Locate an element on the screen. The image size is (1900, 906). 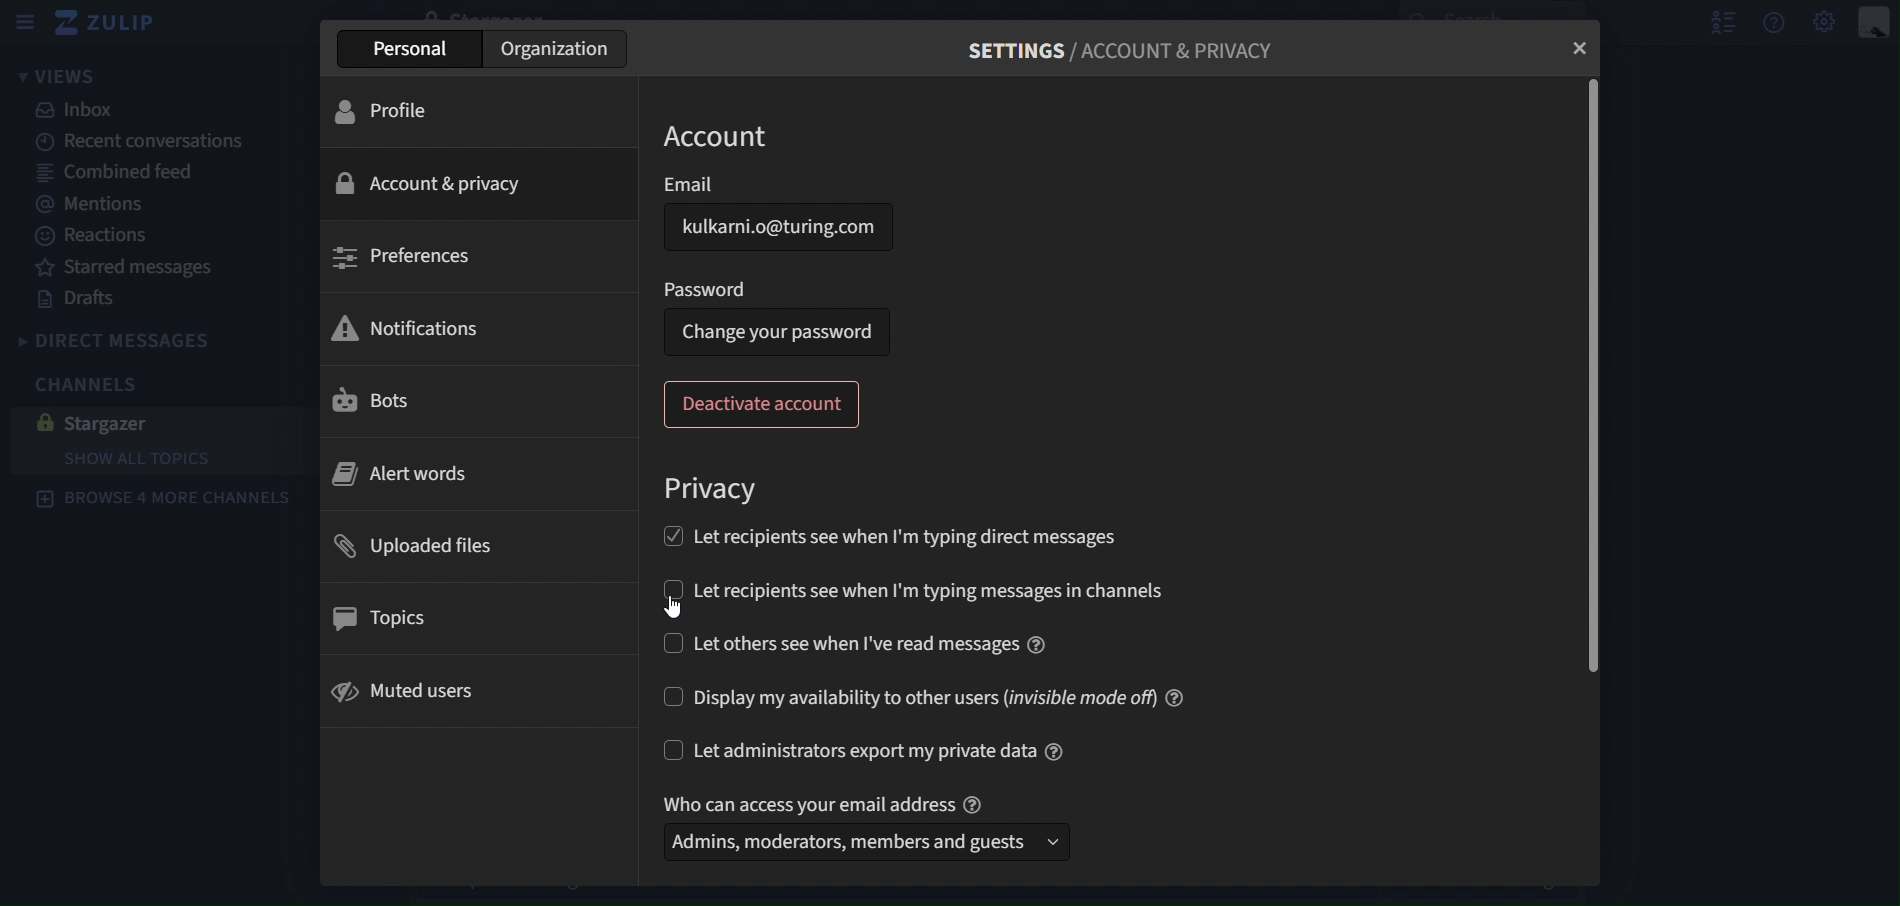
privacy is located at coordinates (711, 489).